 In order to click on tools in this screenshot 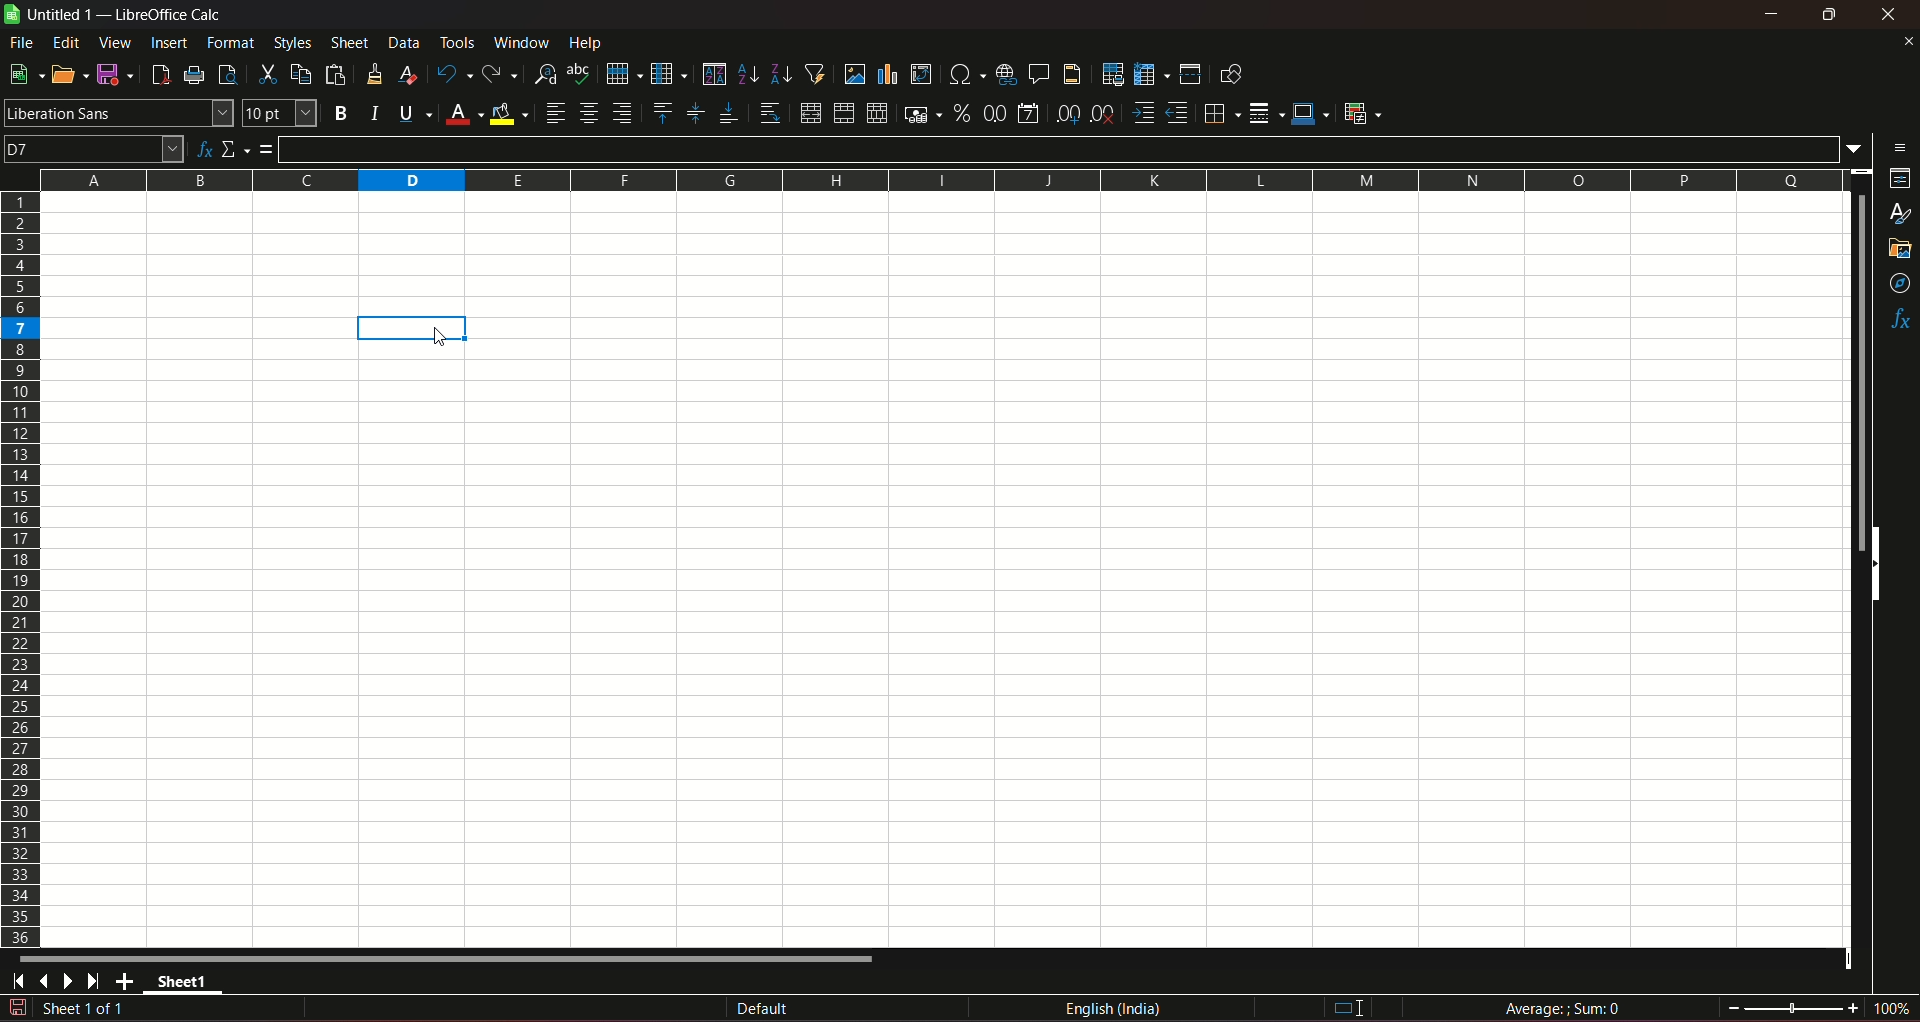, I will do `click(459, 42)`.